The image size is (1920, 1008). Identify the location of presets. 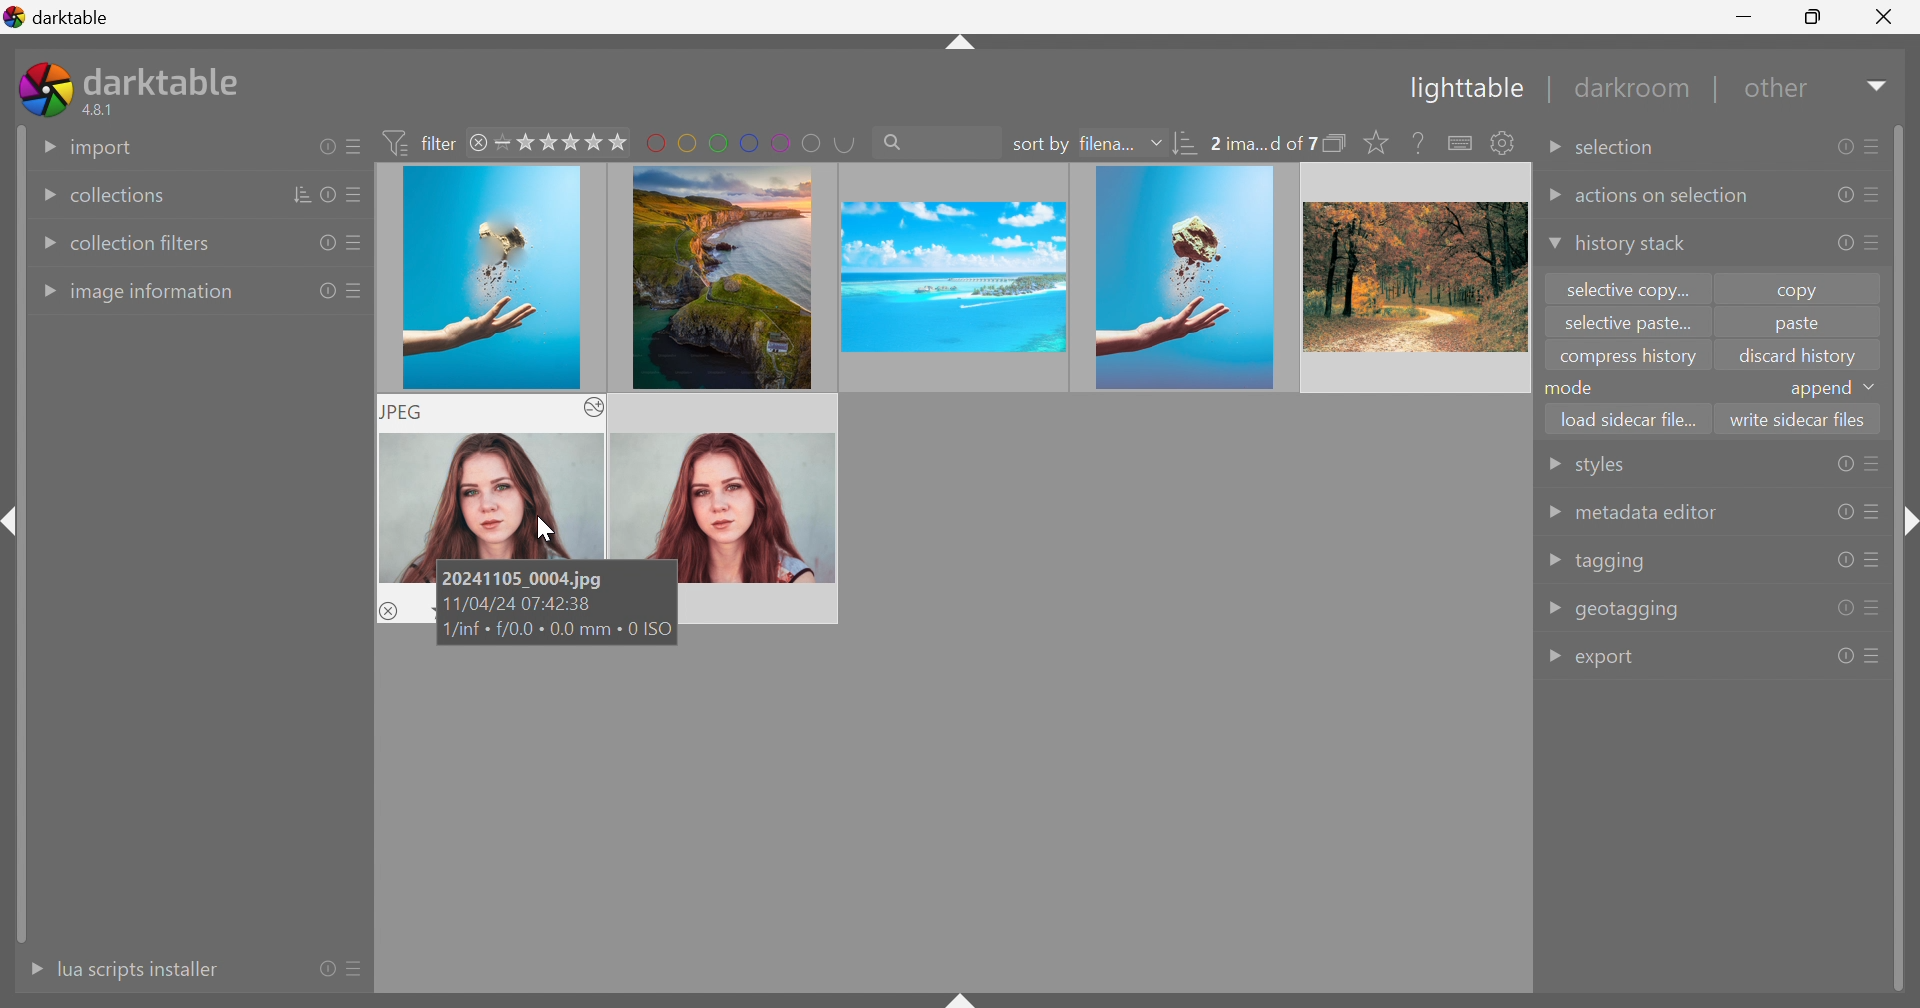
(356, 290).